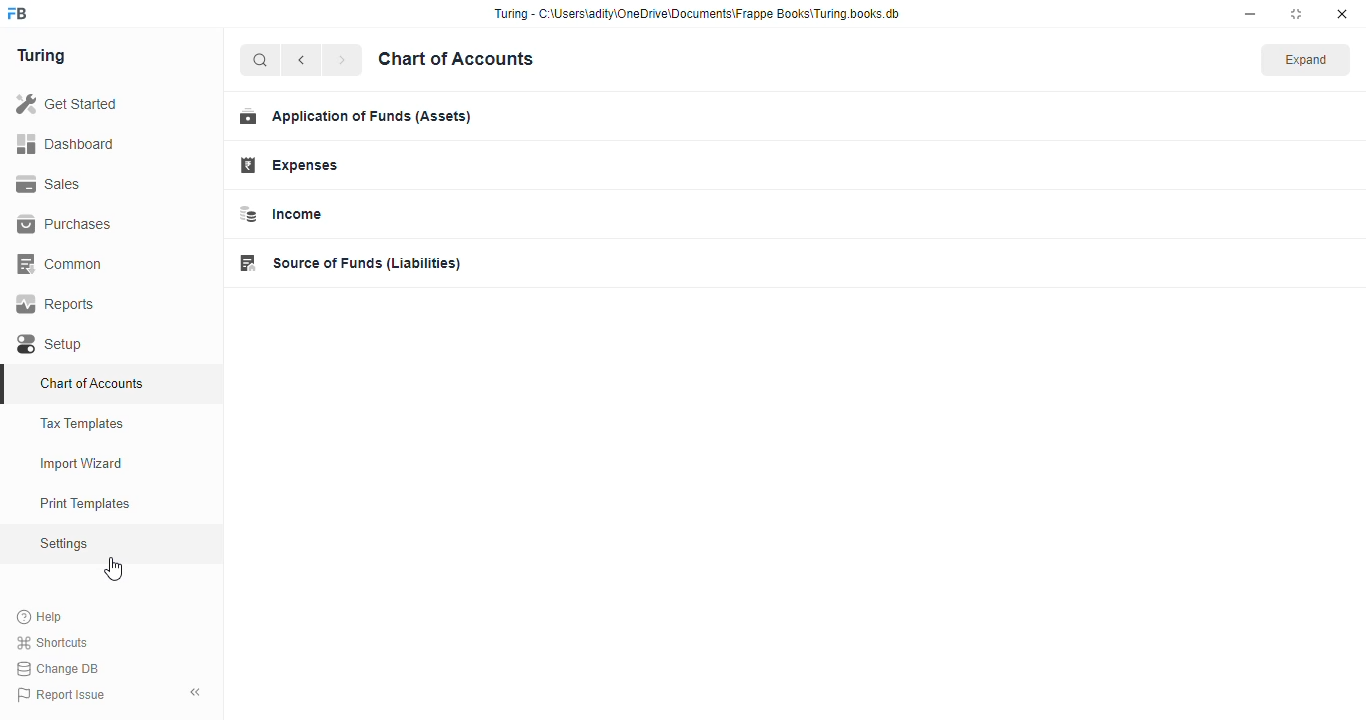 The width and height of the screenshot is (1366, 720). Describe the element at coordinates (104, 144) in the screenshot. I see `Dashboard` at that location.